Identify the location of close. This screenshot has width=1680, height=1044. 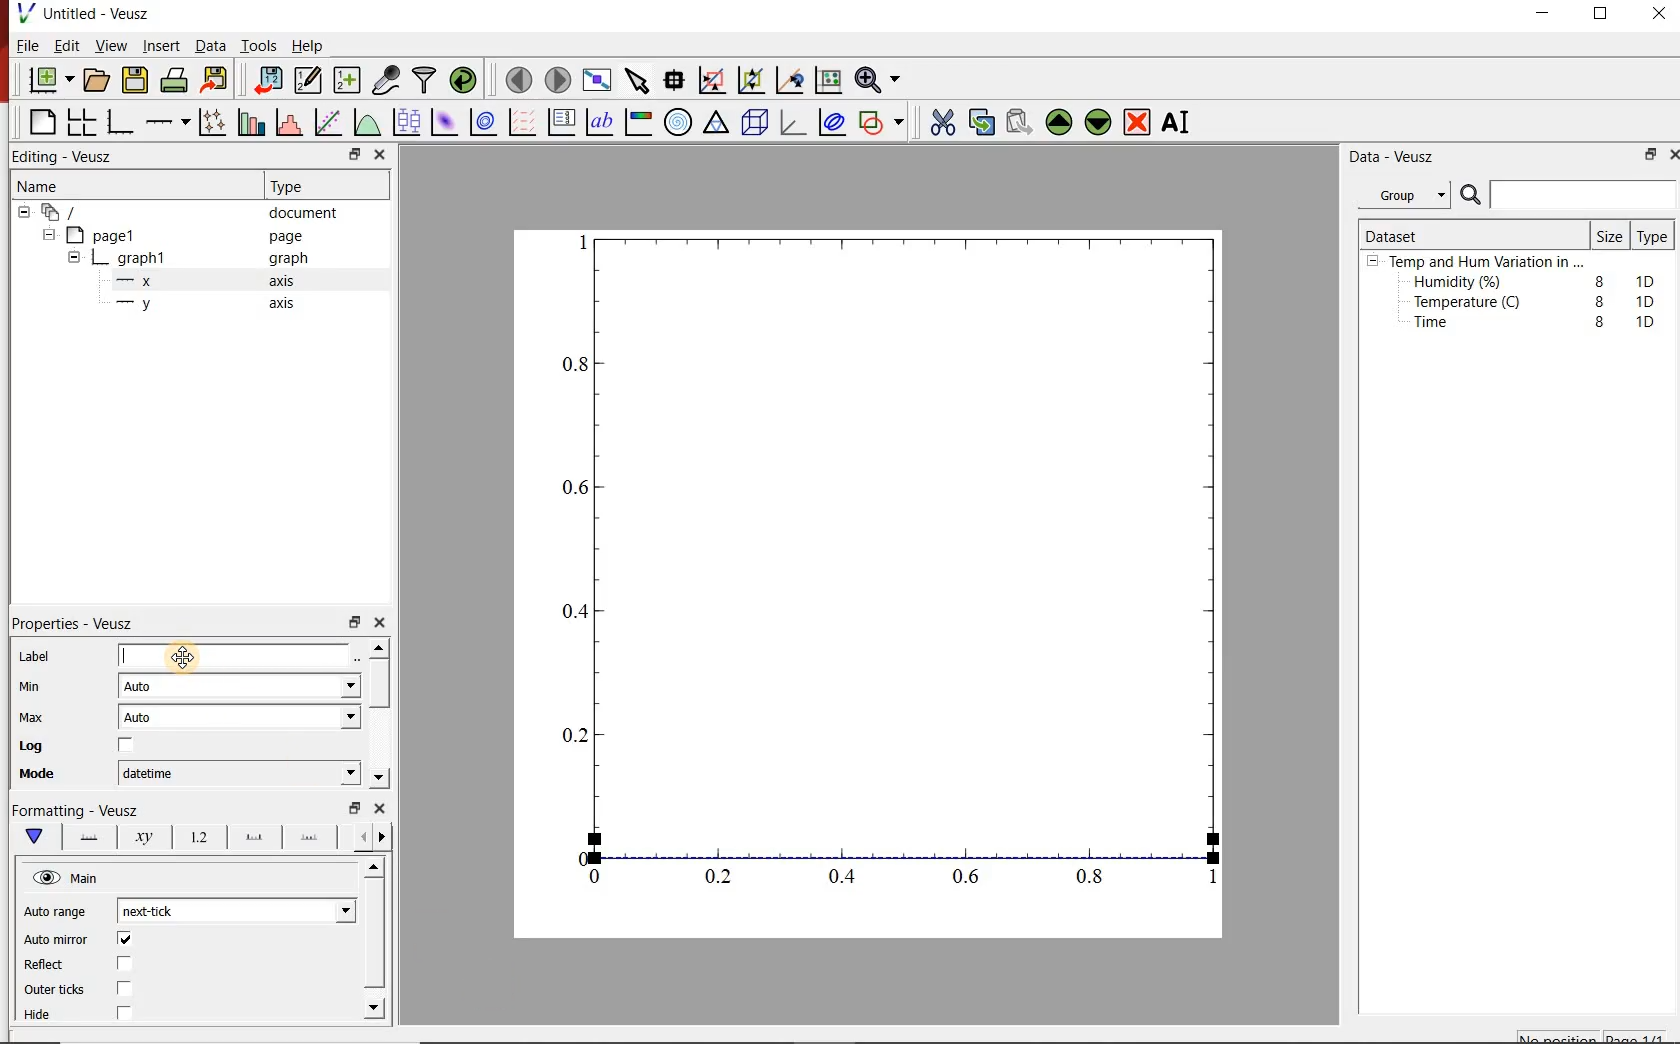
(382, 810).